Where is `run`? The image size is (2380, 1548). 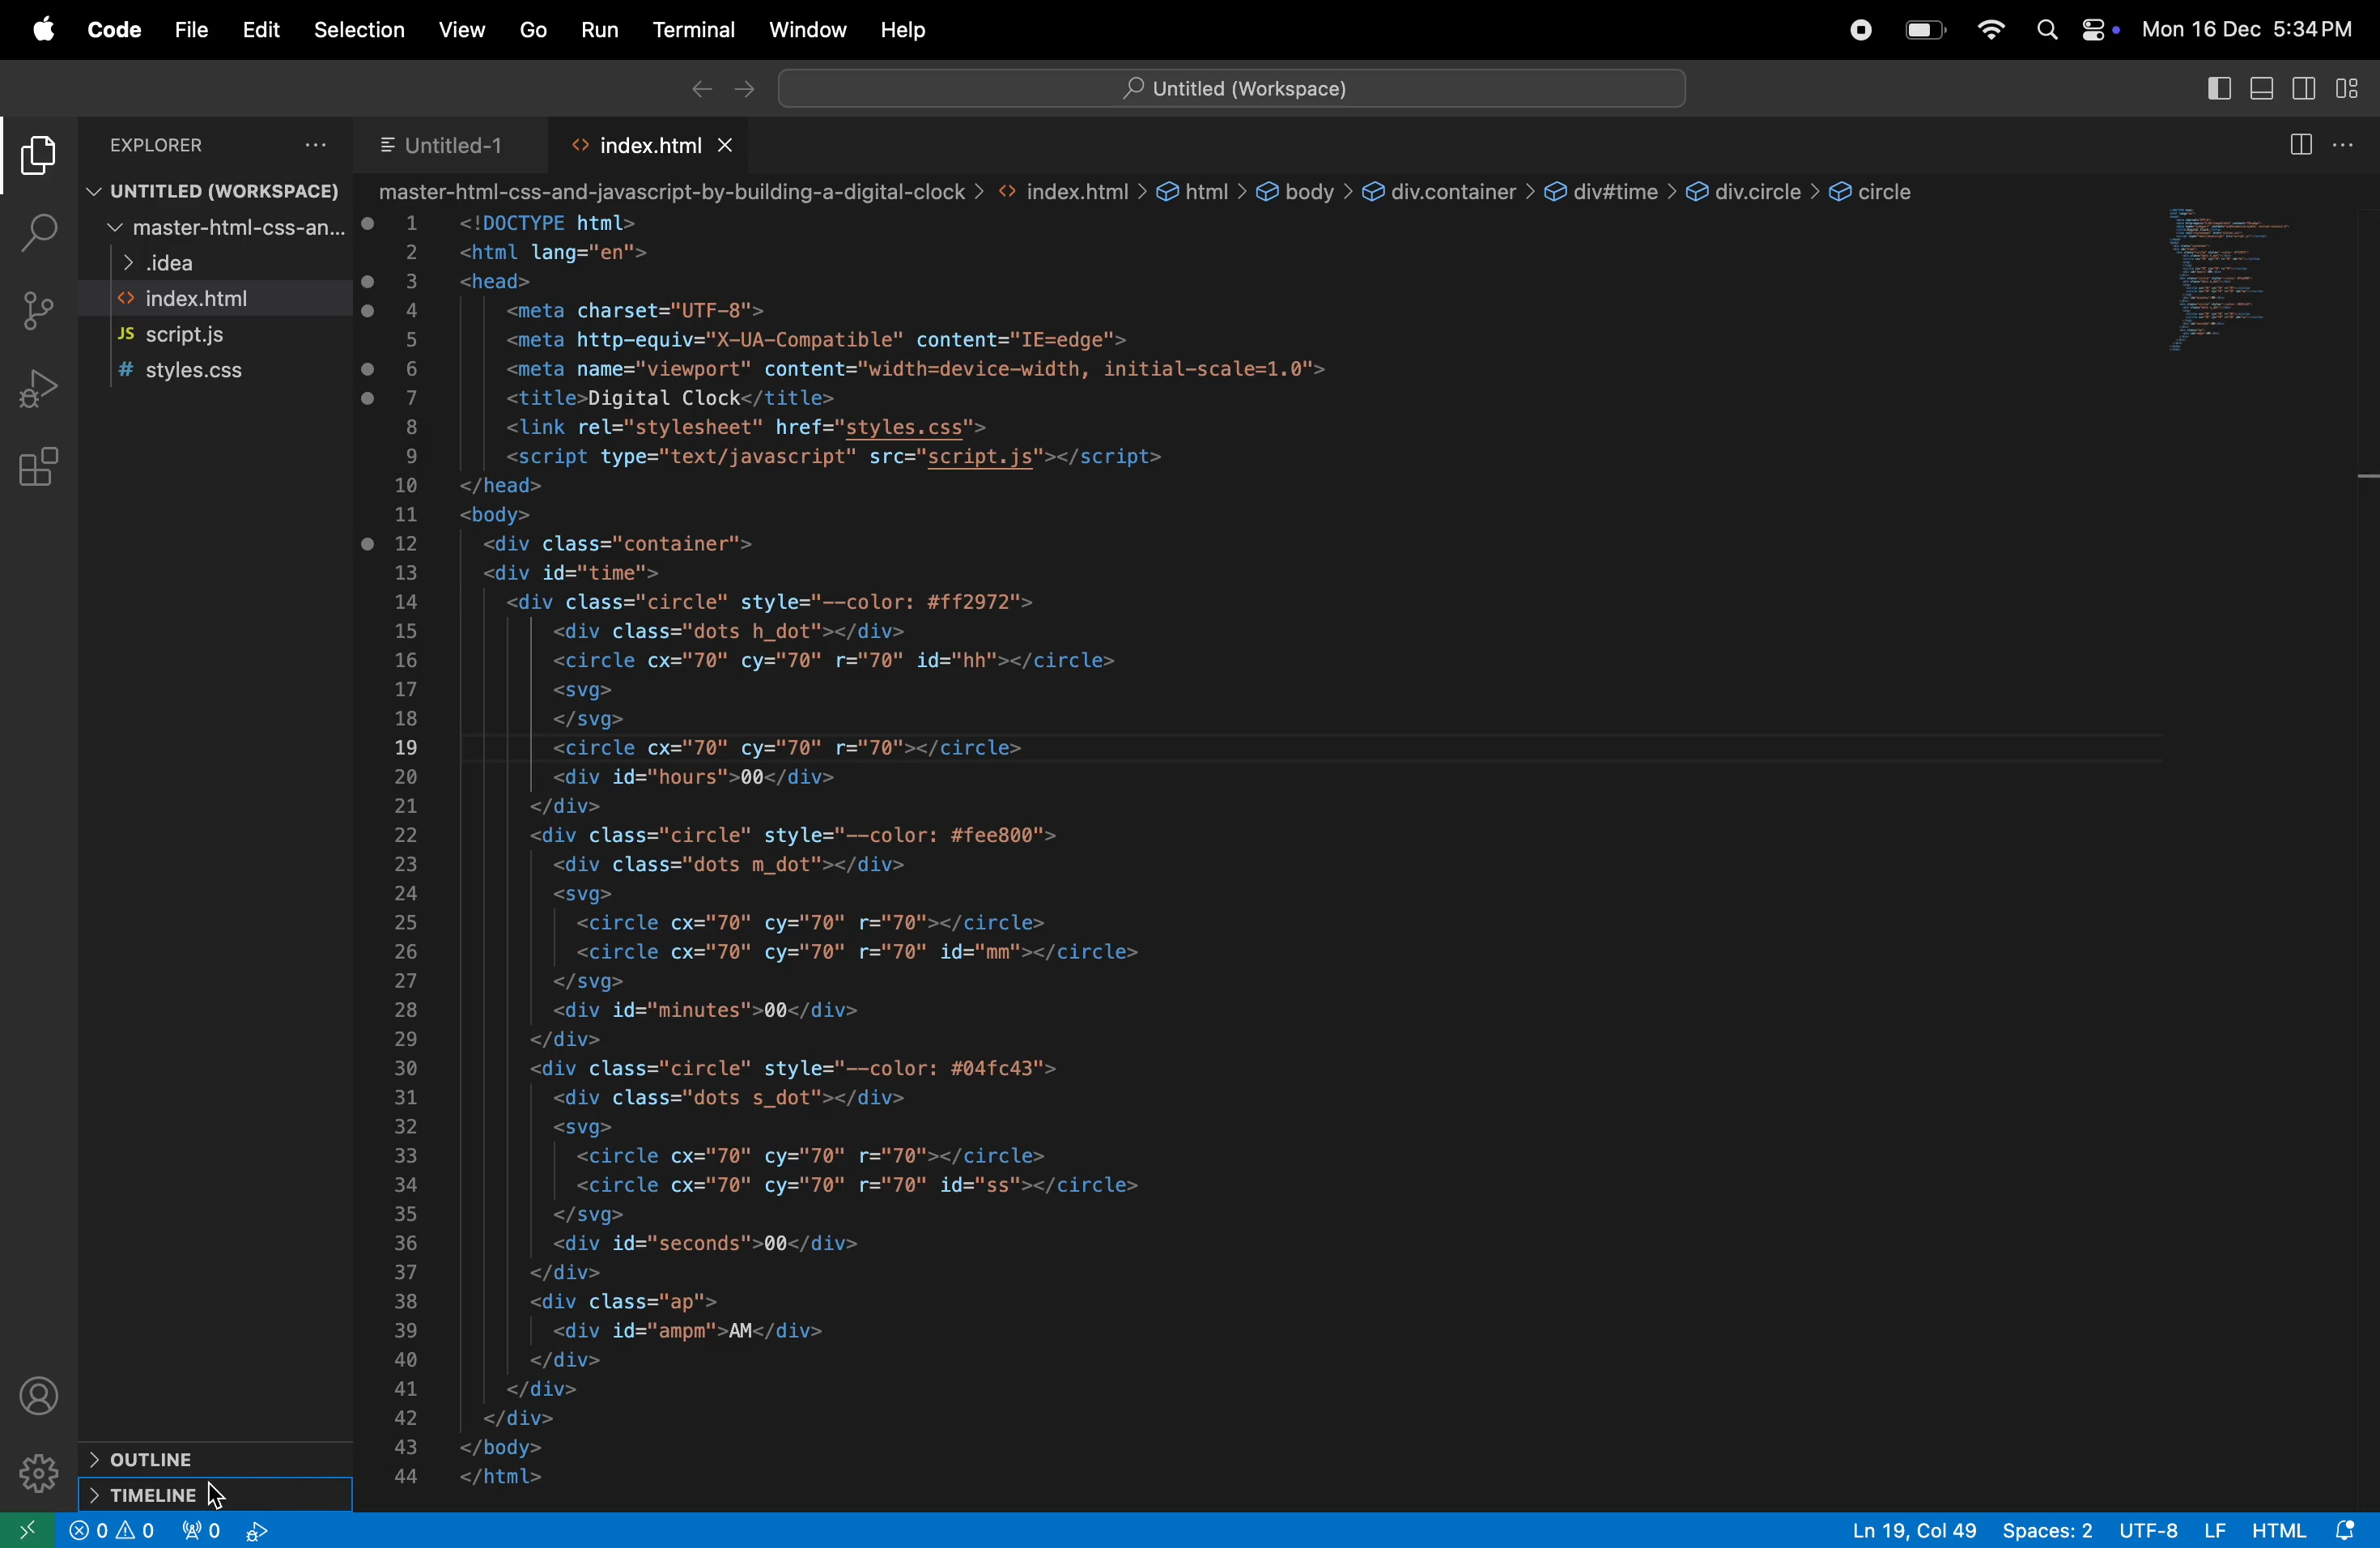
run is located at coordinates (603, 31).